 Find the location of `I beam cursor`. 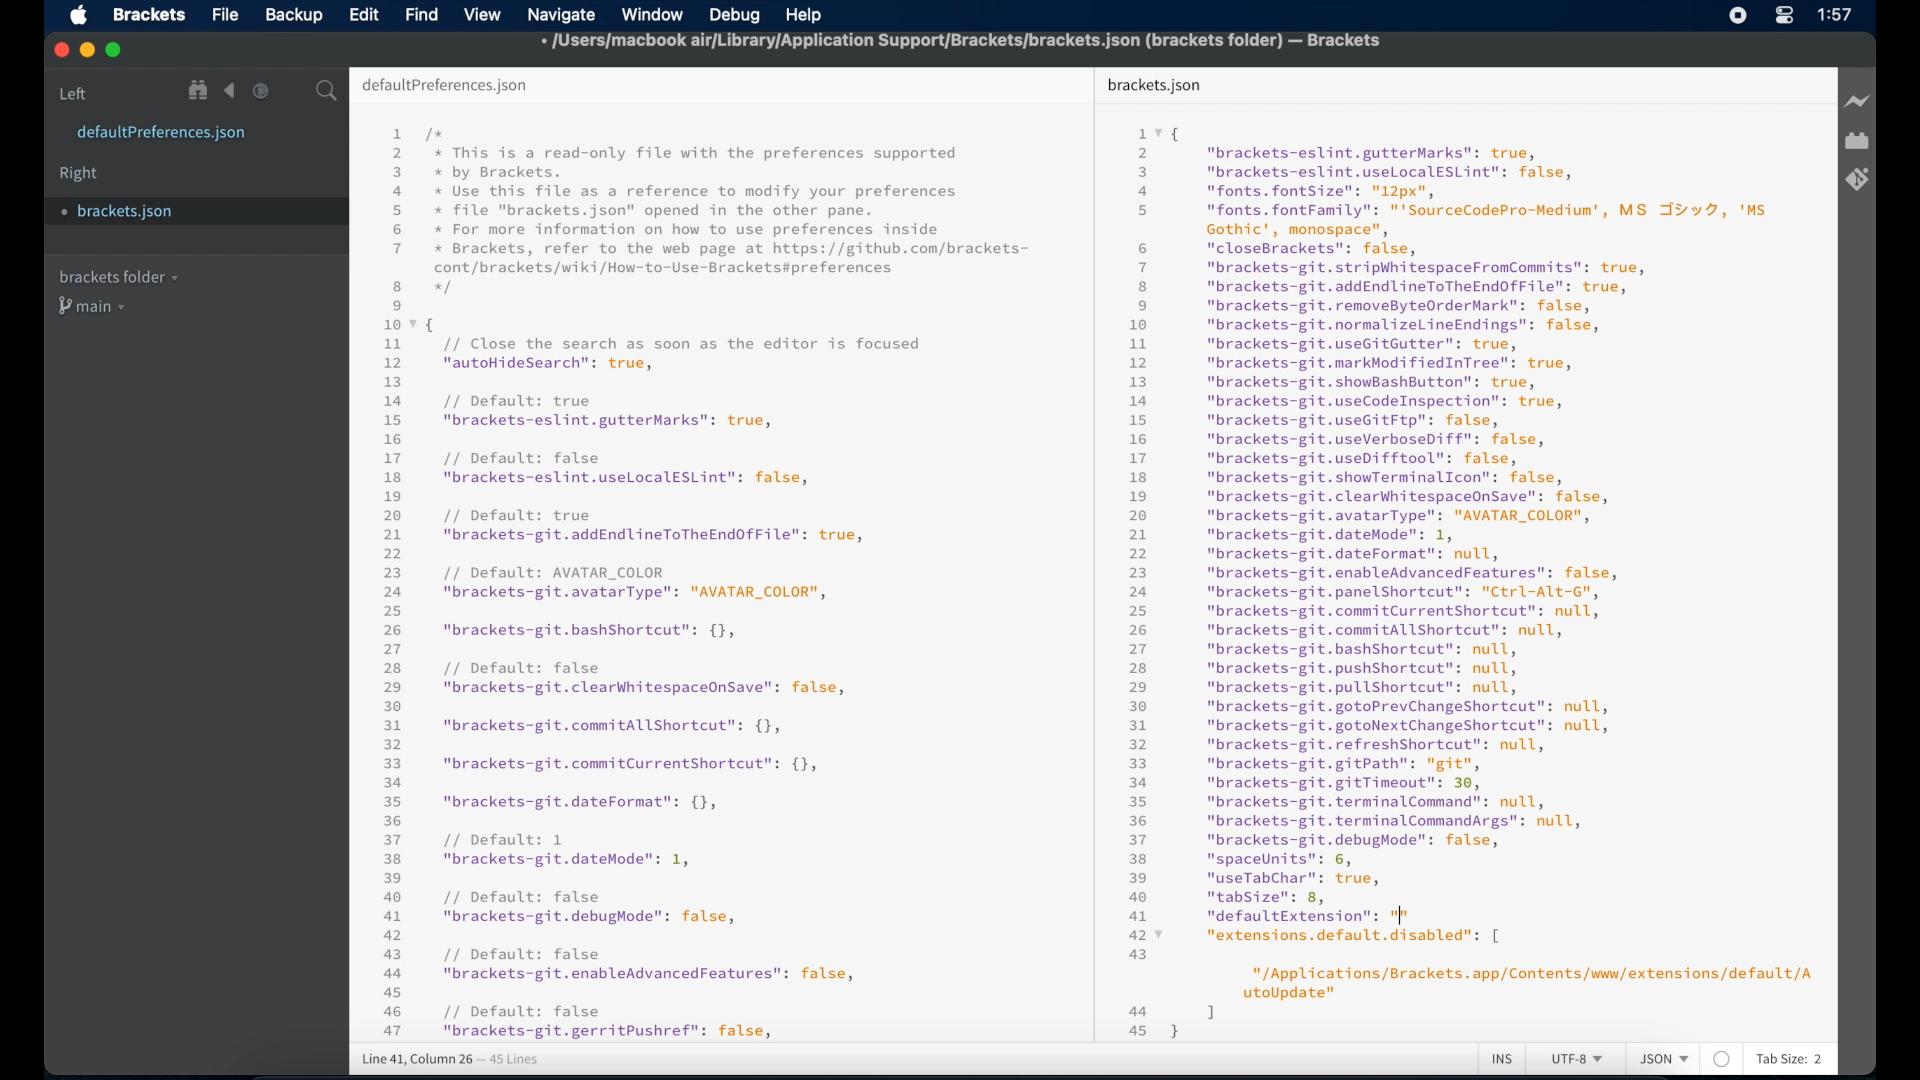

I beam cursor is located at coordinates (1404, 913).